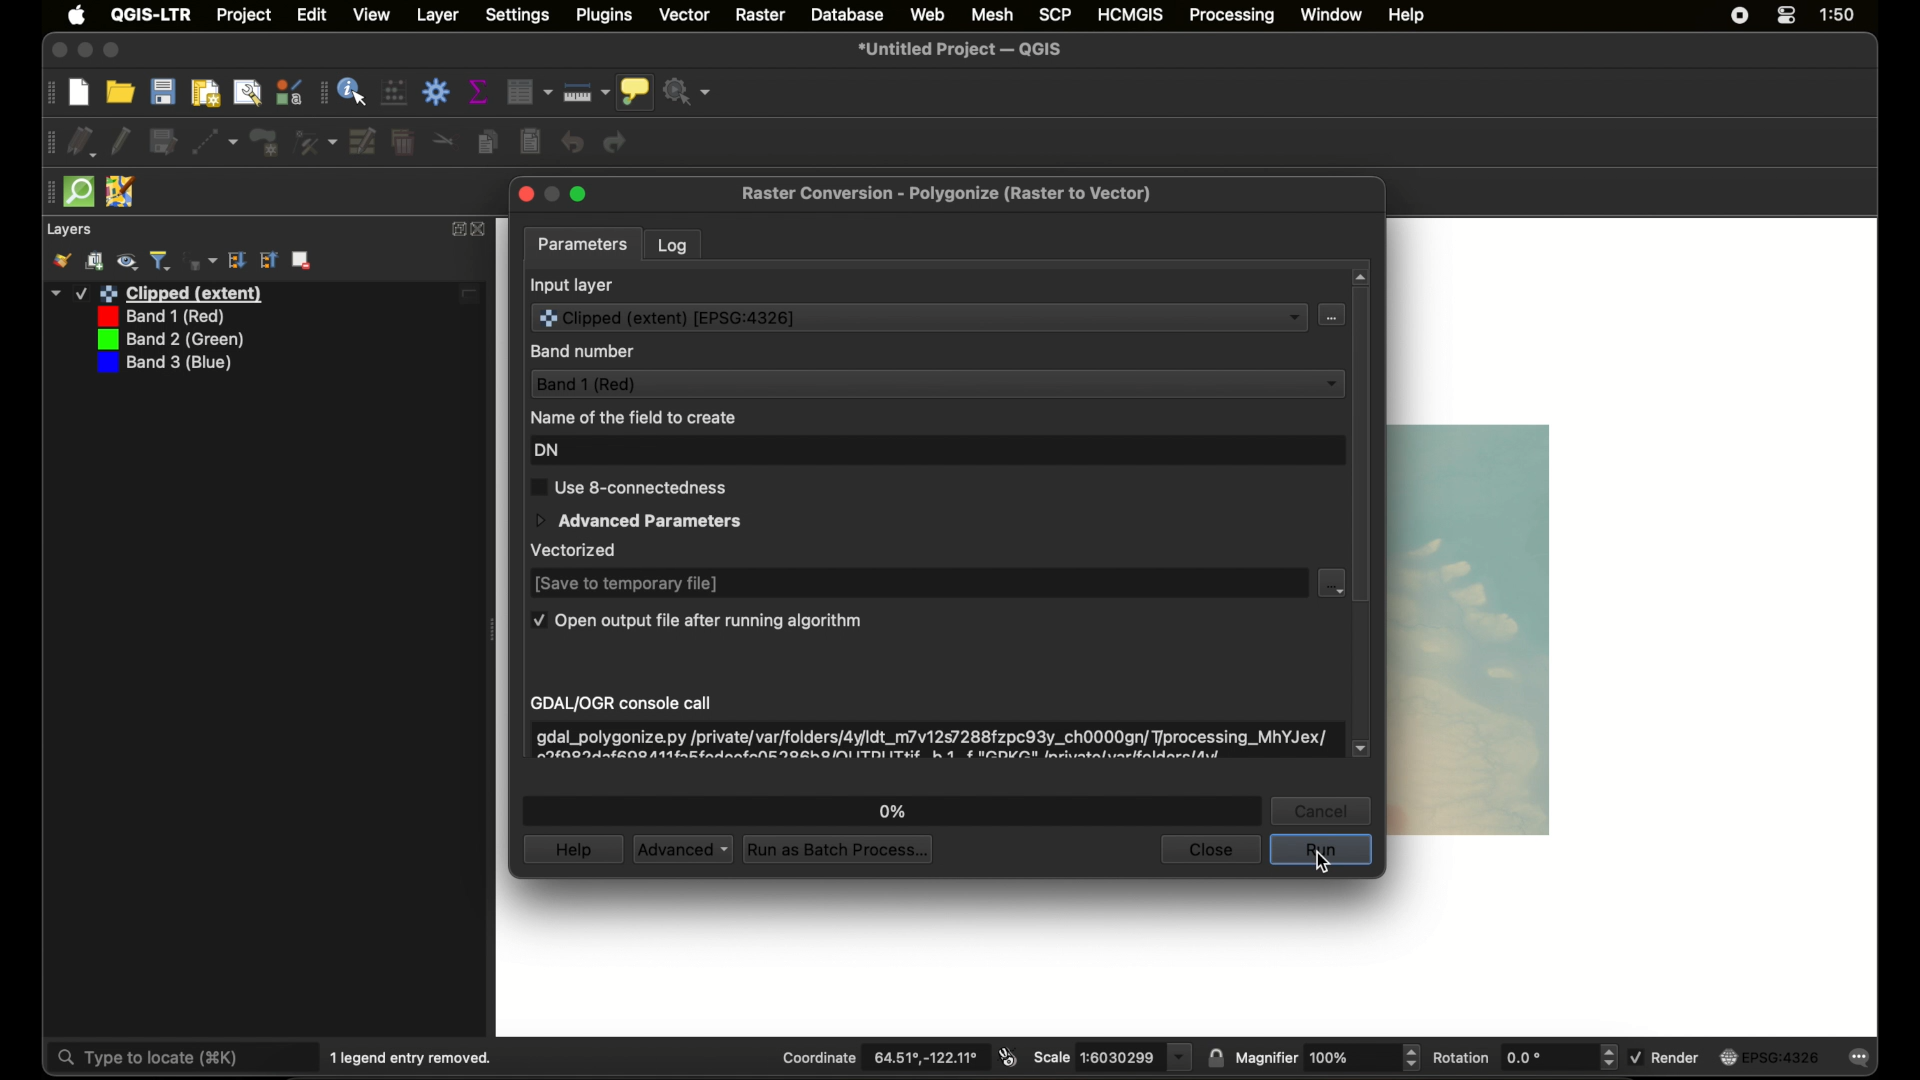  Describe the element at coordinates (1740, 16) in the screenshot. I see `screen recorder icon` at that location.